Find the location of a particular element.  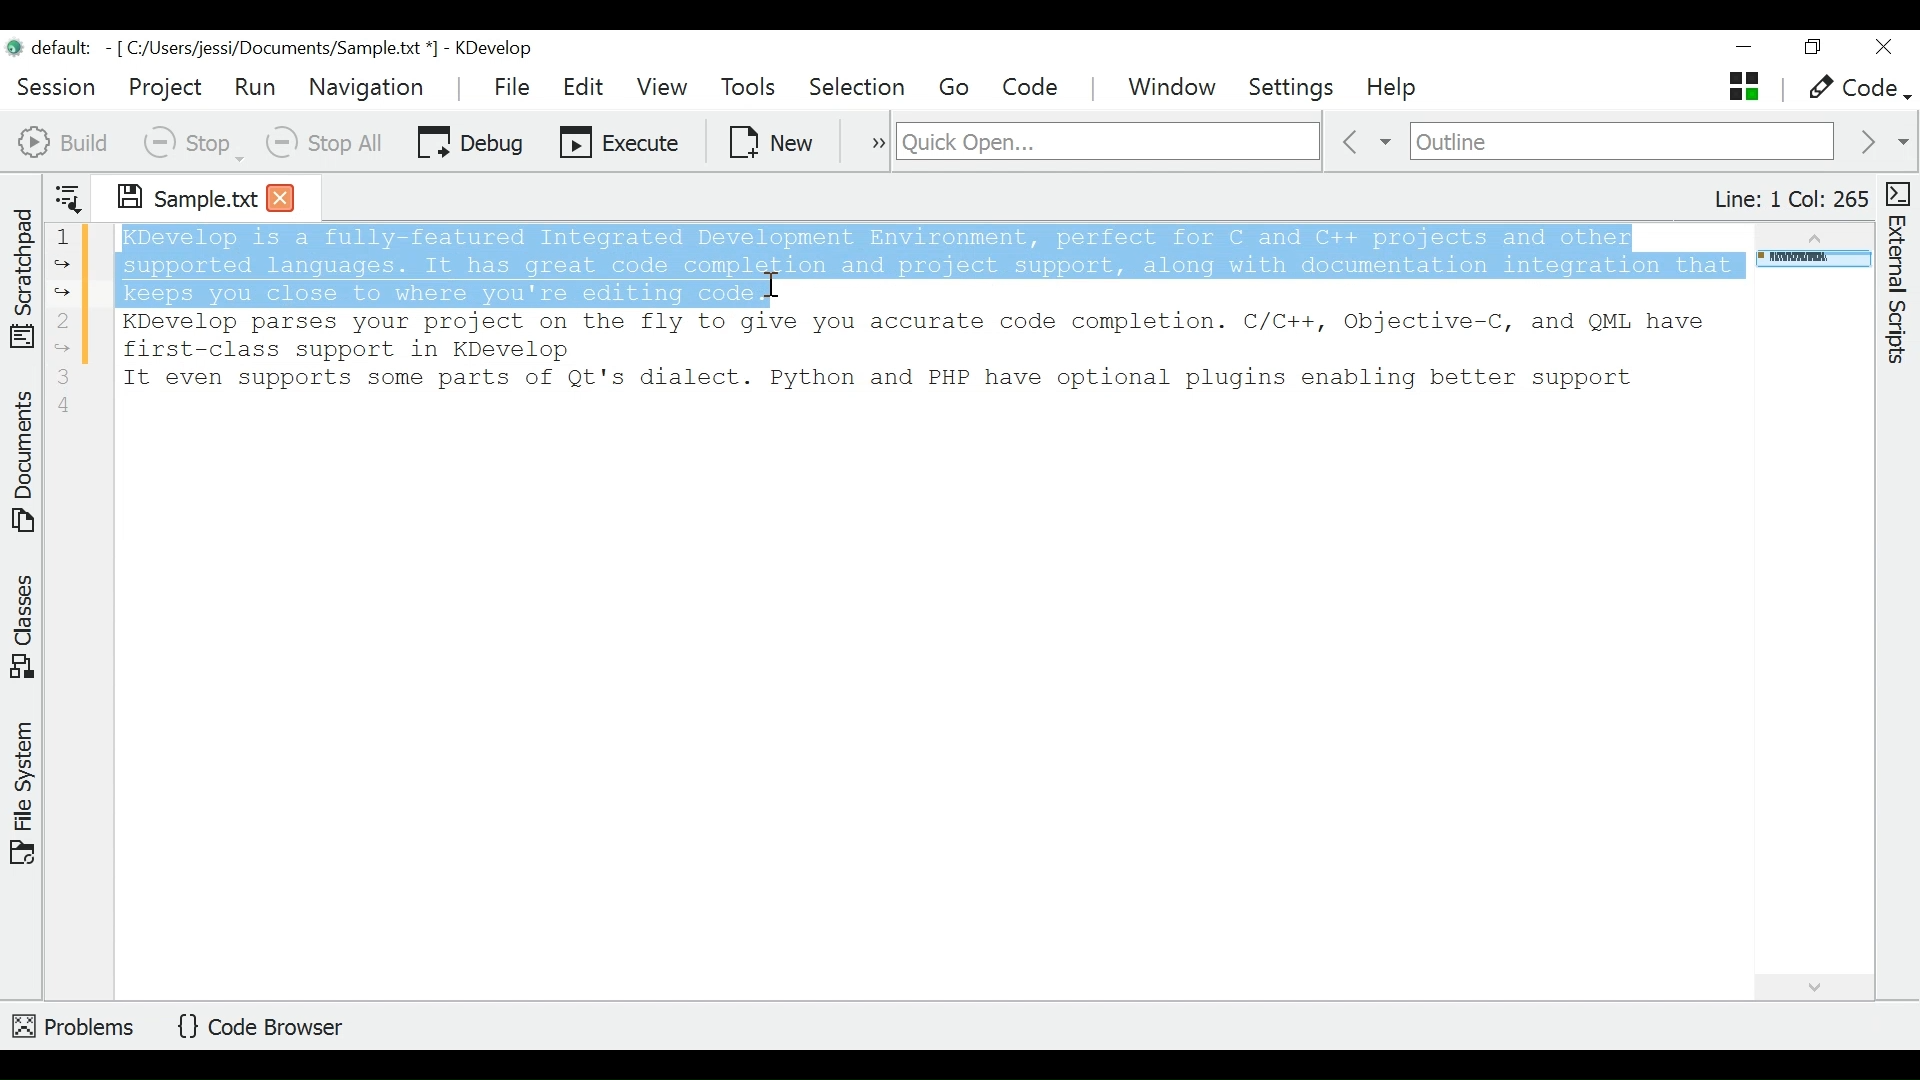

Sample.txt is located at coordinates (173, 194).